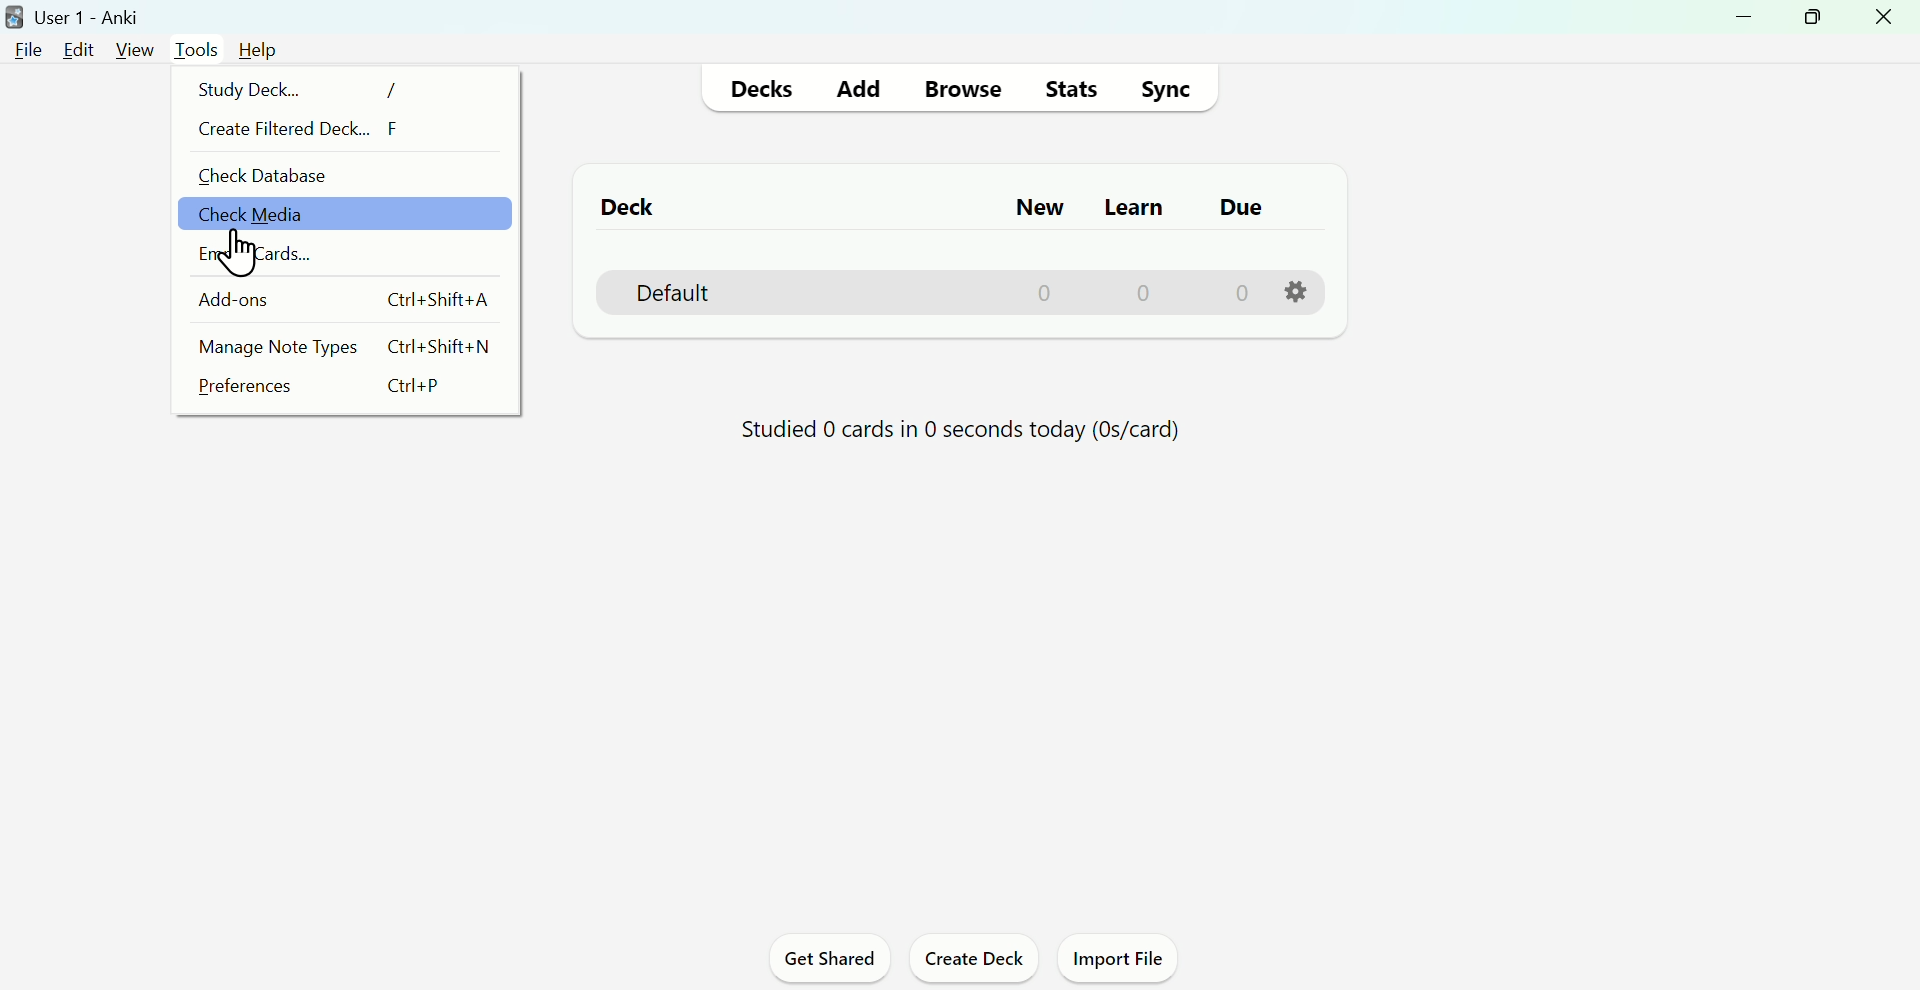  Describe the element at coordinates (198, 49) in the screenshot. I see `Tools` at that location.